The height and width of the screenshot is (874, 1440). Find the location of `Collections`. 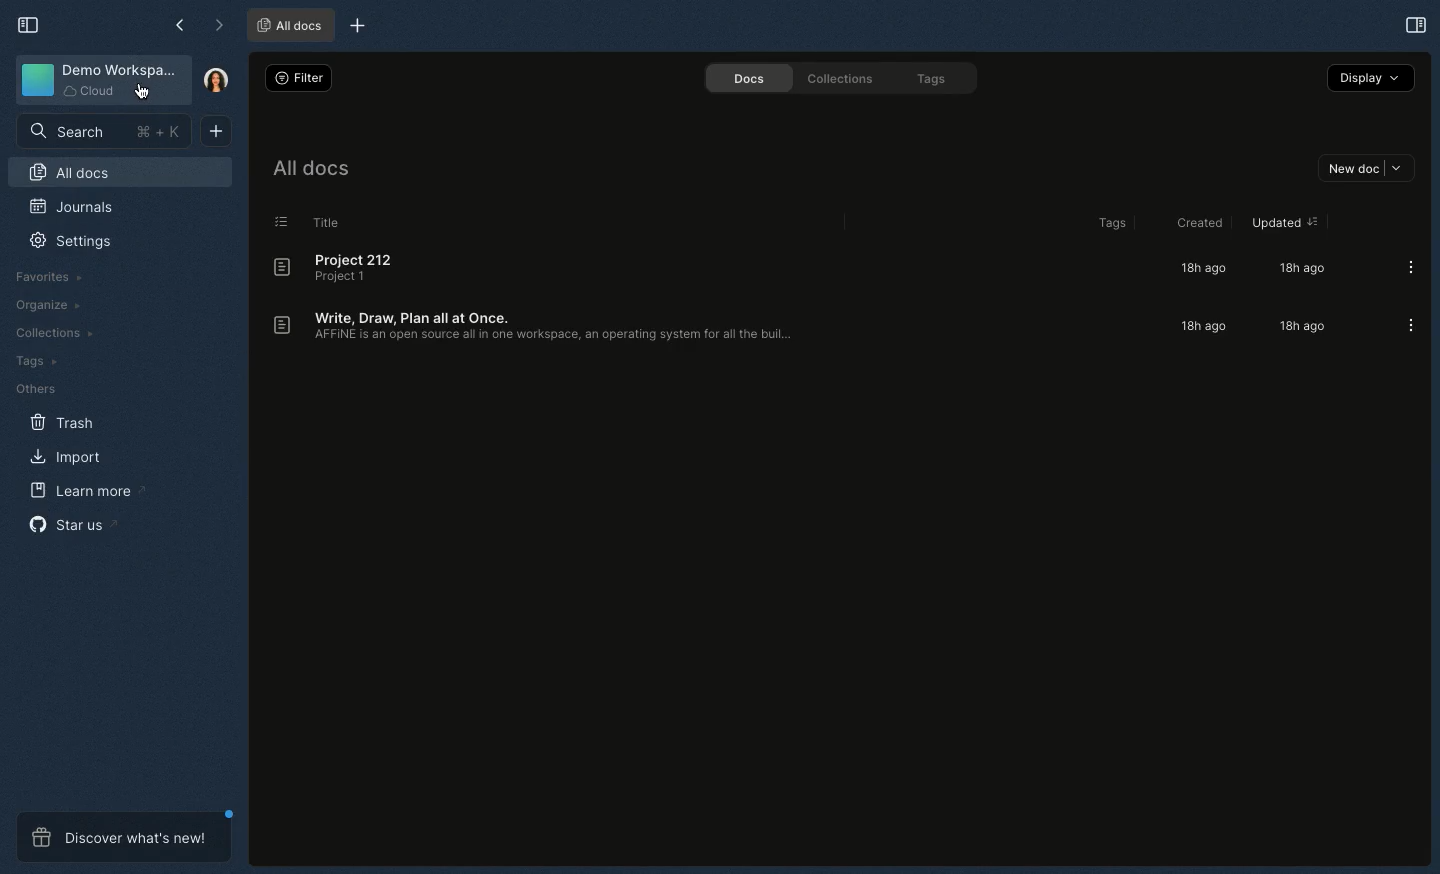

Collections is located at coordinates (50, 331).